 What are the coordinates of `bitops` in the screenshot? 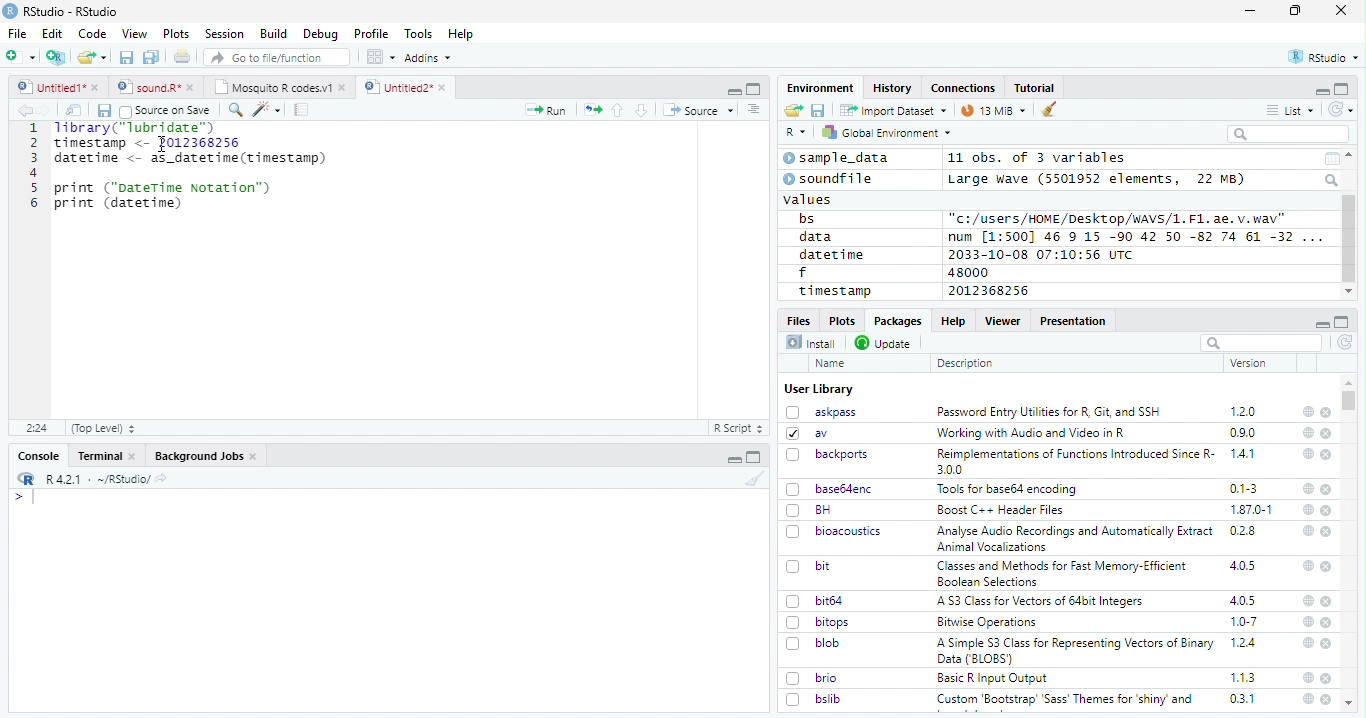 It's located at (819, 622).